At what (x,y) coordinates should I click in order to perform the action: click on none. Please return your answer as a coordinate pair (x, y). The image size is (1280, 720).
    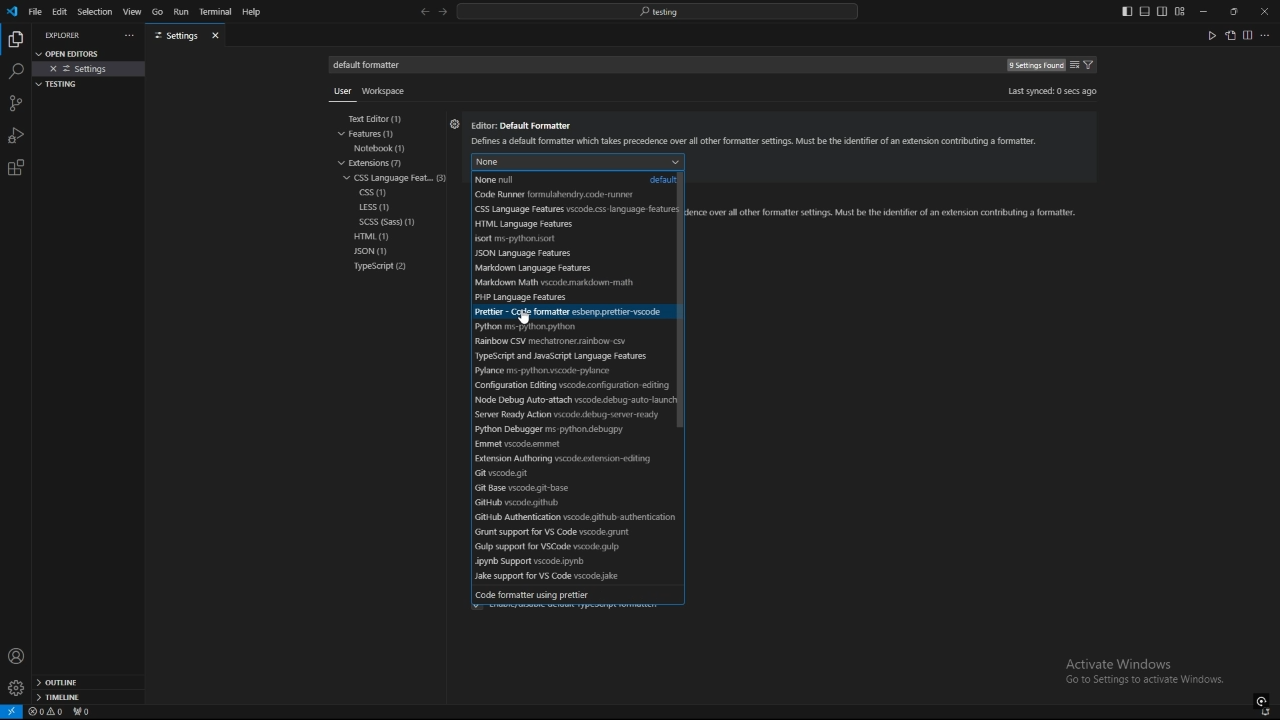
    Looking at the image, I should click on (572, 179).